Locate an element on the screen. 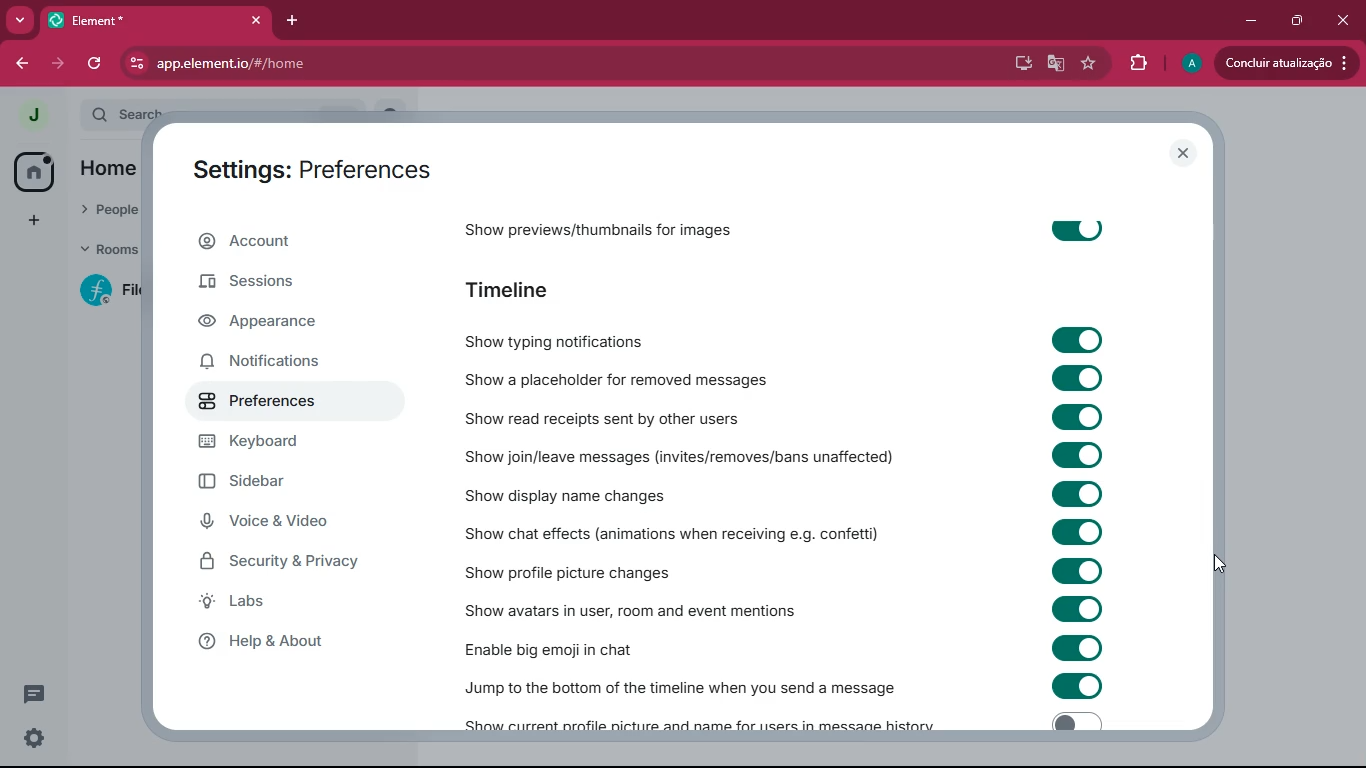 The image size is (1366, 768). file is located at coordinates (114, 290).